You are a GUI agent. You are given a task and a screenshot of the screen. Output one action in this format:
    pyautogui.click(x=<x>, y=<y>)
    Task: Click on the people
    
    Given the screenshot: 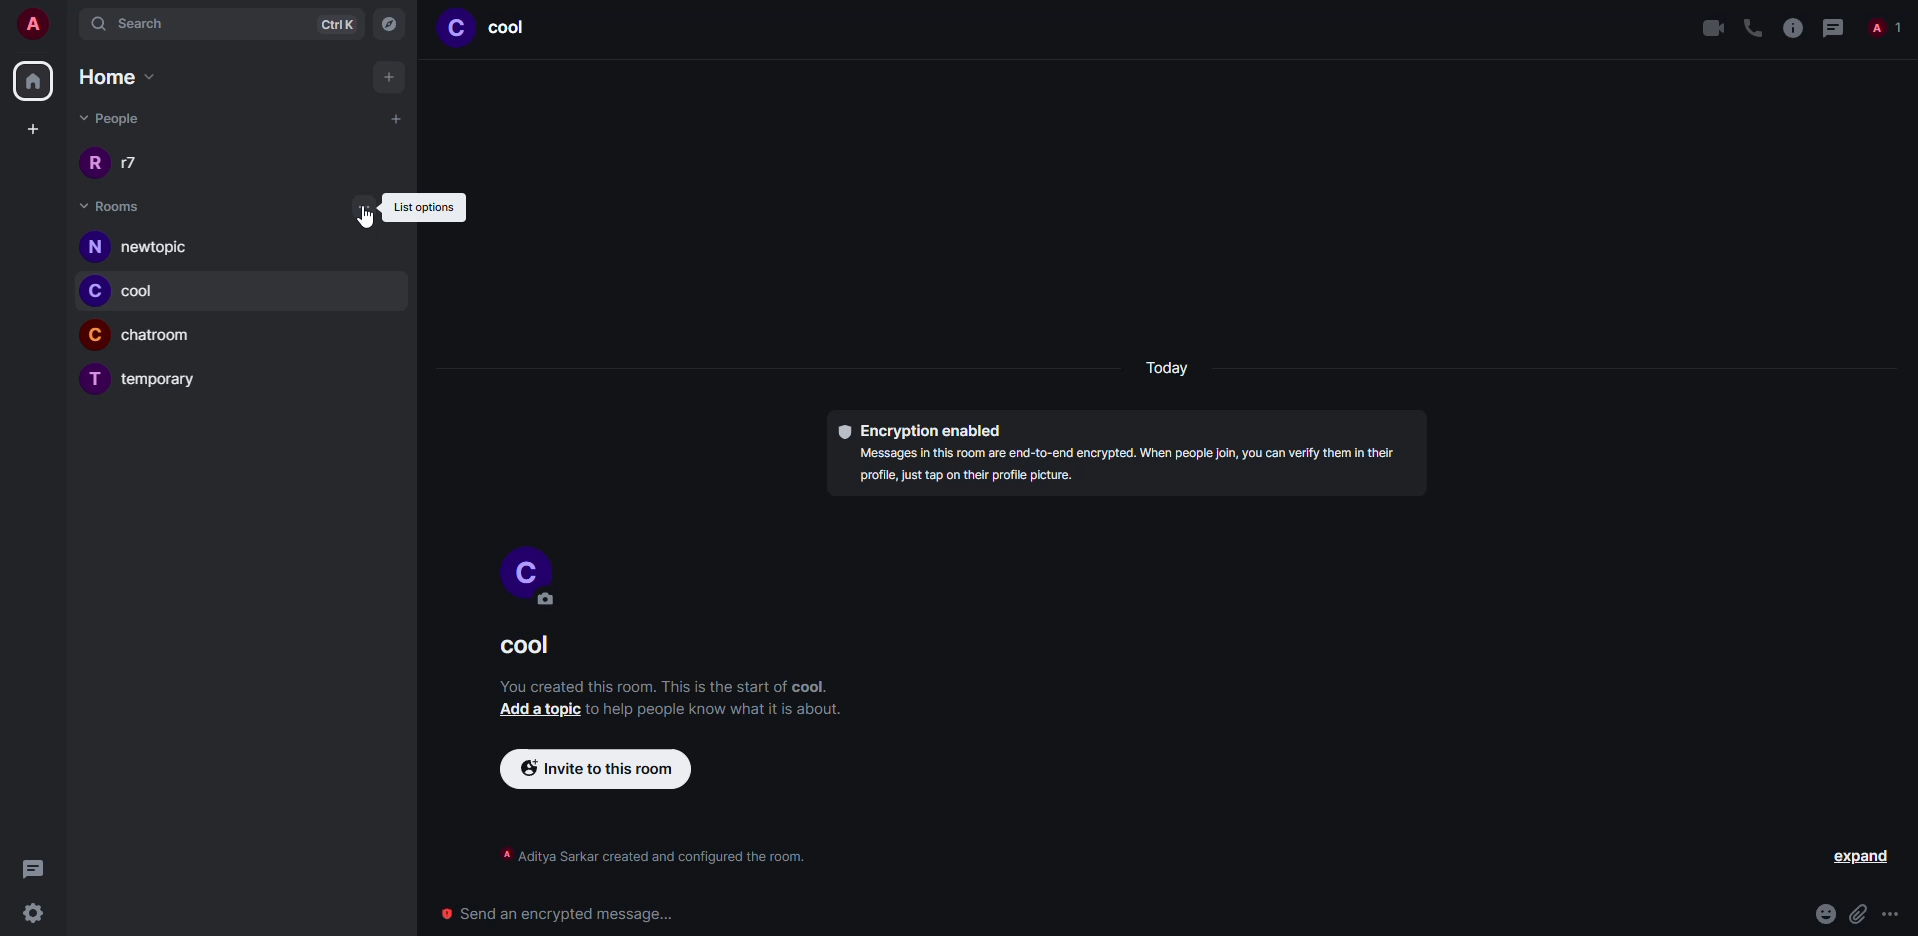 What is the action you would take?
    pyautogui.click(x=138, y=164)
    